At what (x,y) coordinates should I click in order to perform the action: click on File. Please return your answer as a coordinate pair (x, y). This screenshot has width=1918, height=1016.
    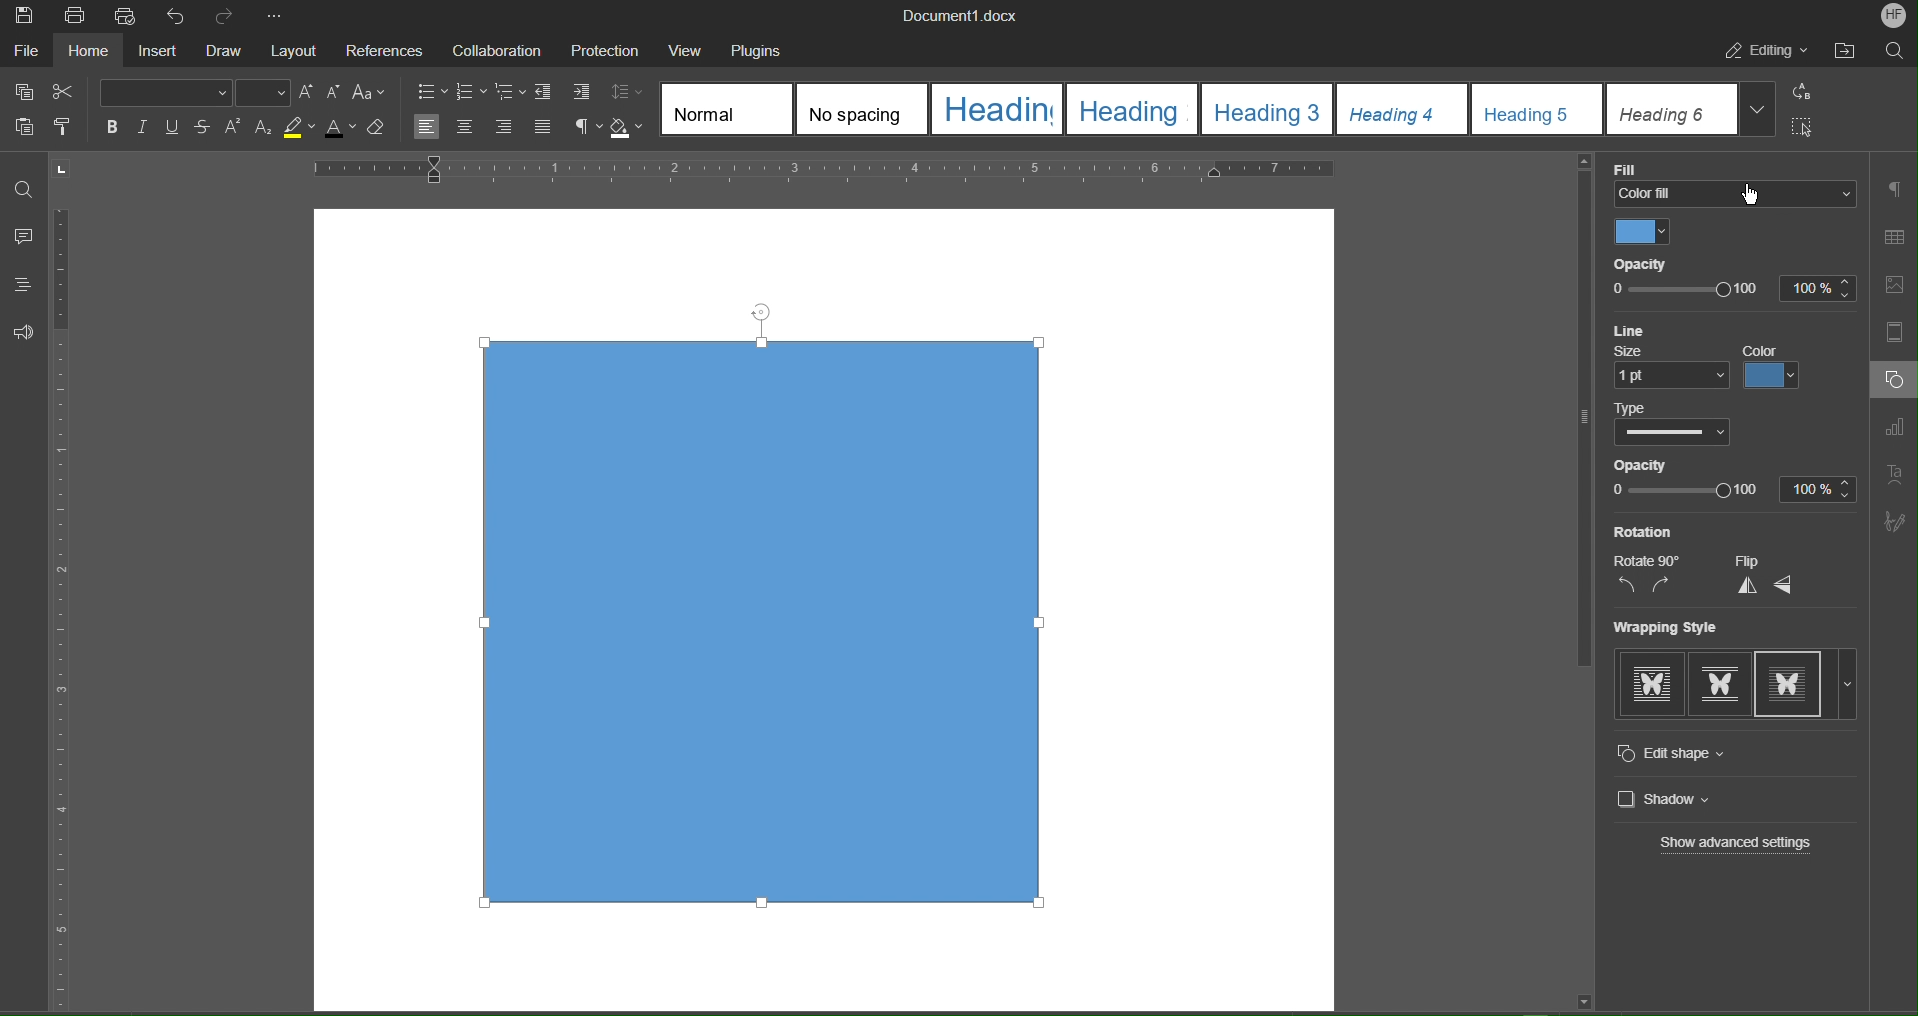
    Looking at the image, I should click on (26, 49).